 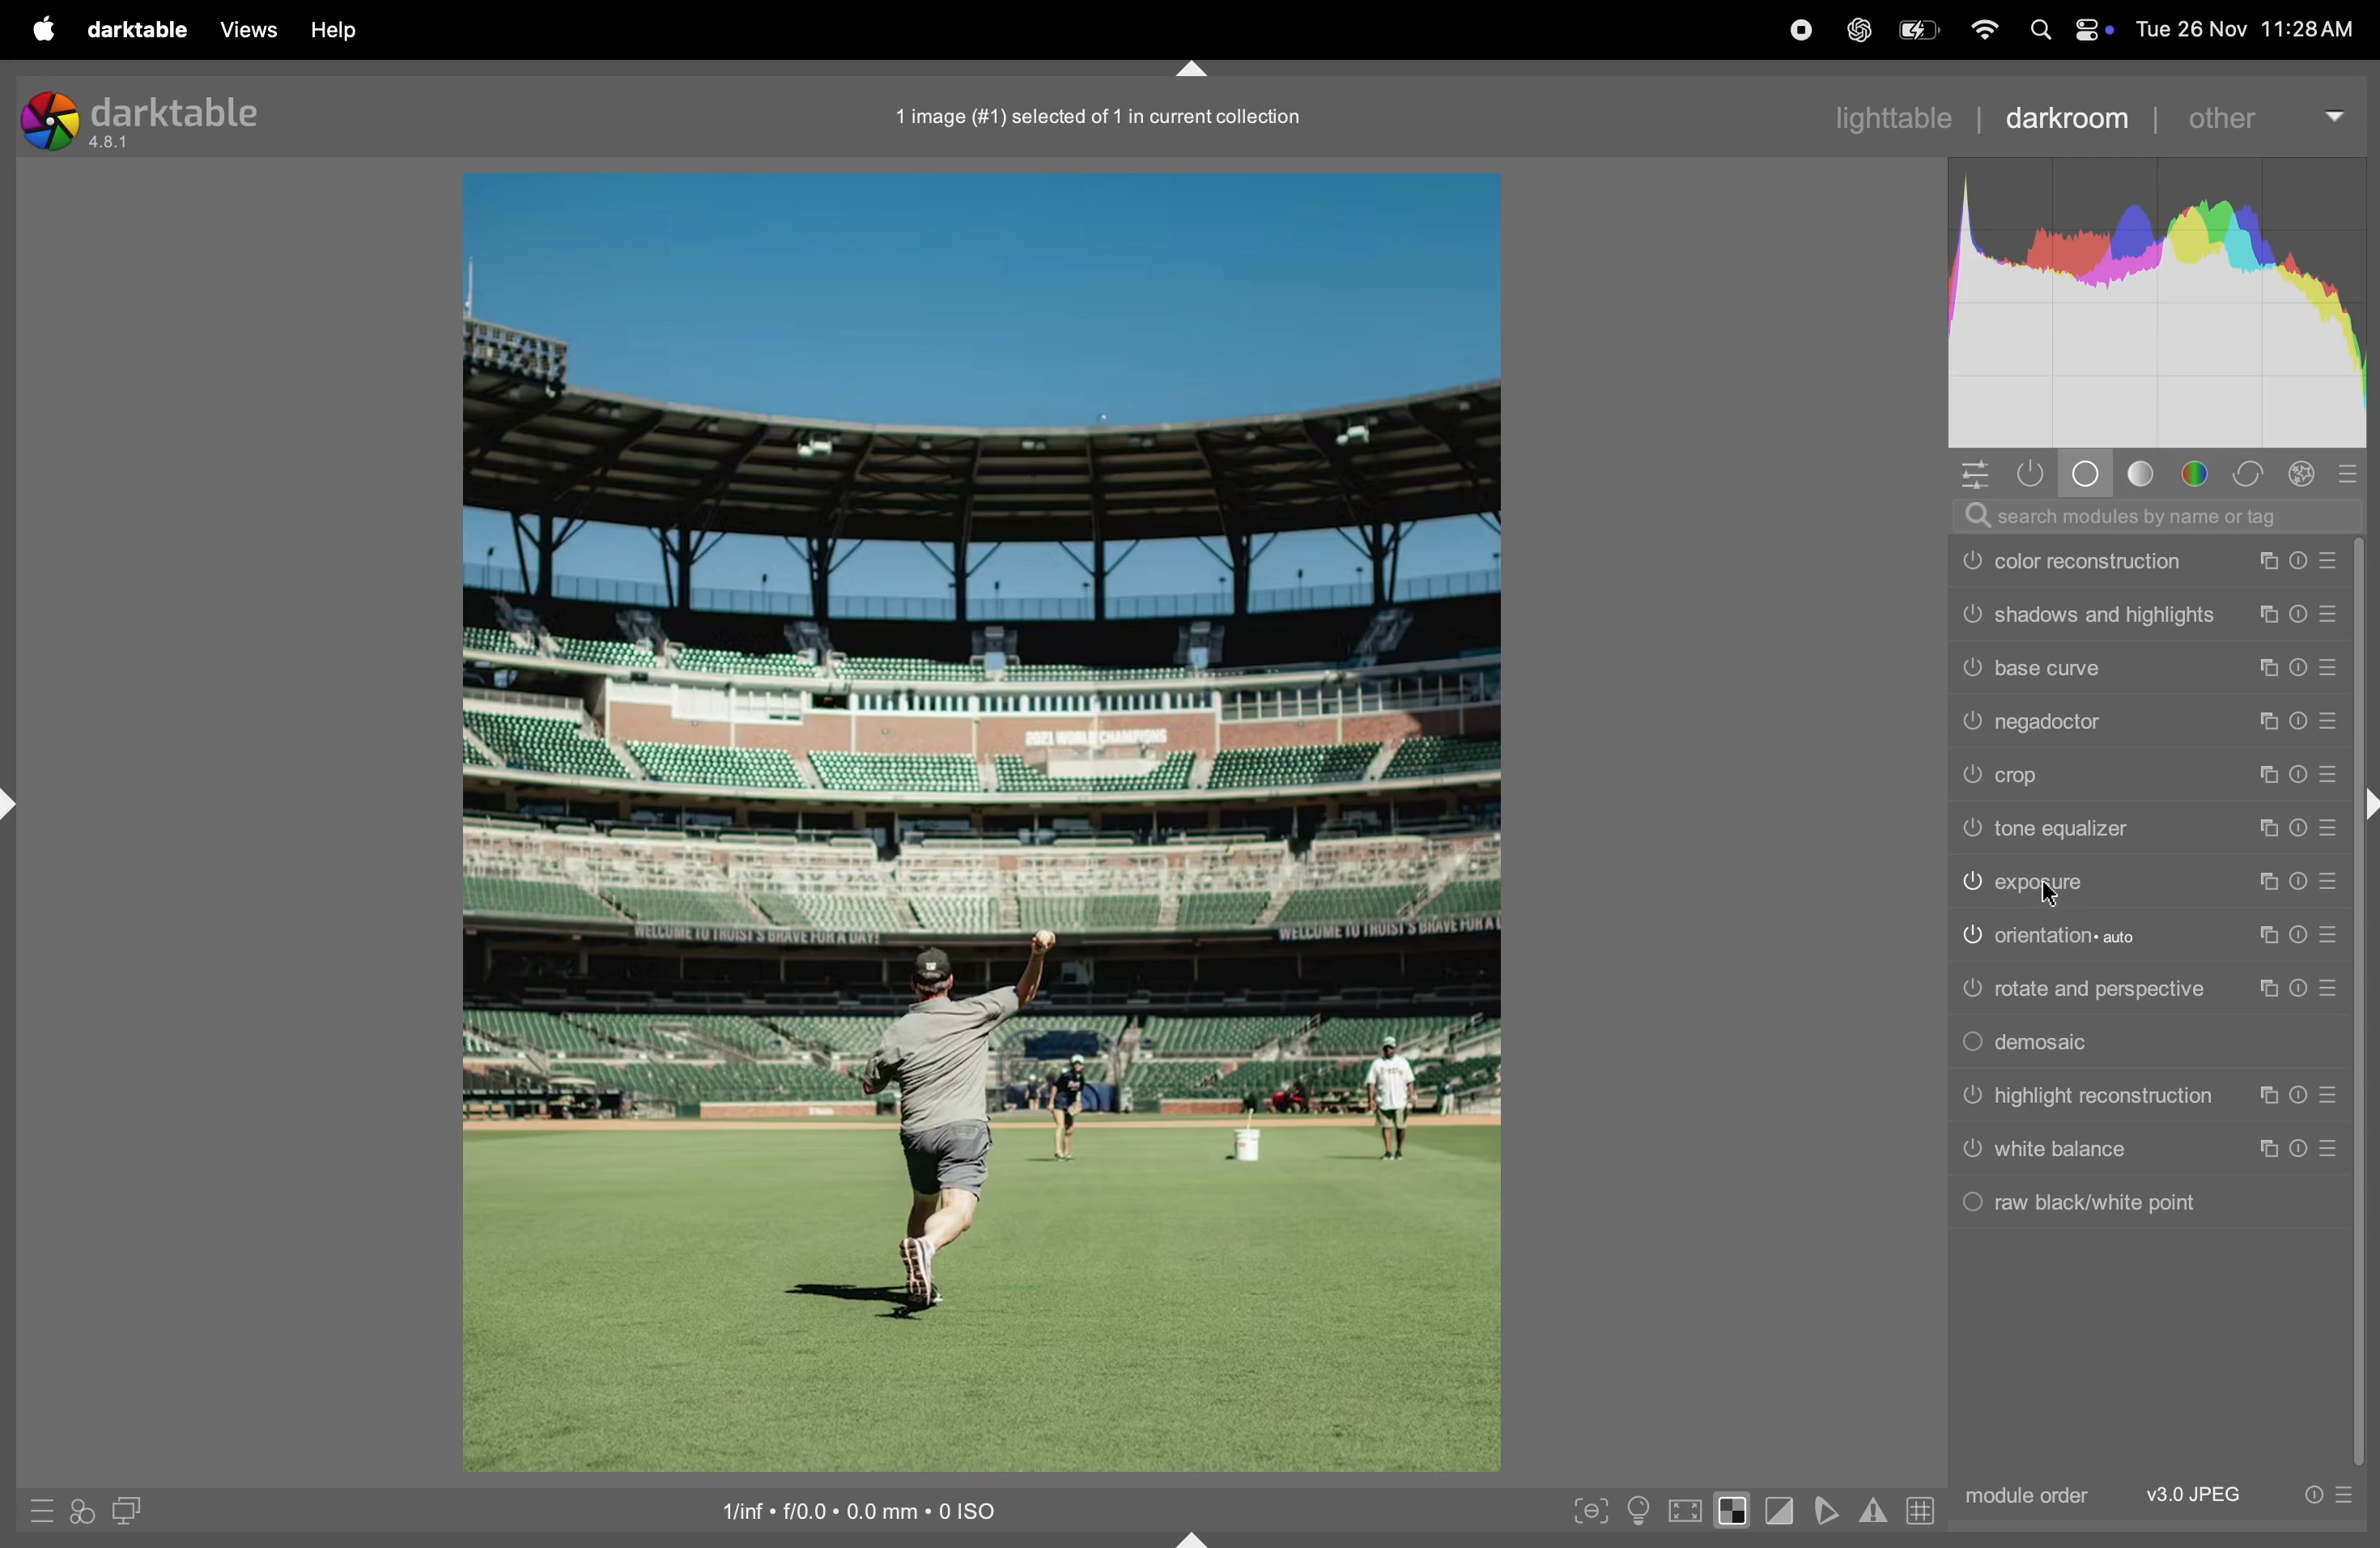 I want to click on copy, so click(x=2266, y=935).